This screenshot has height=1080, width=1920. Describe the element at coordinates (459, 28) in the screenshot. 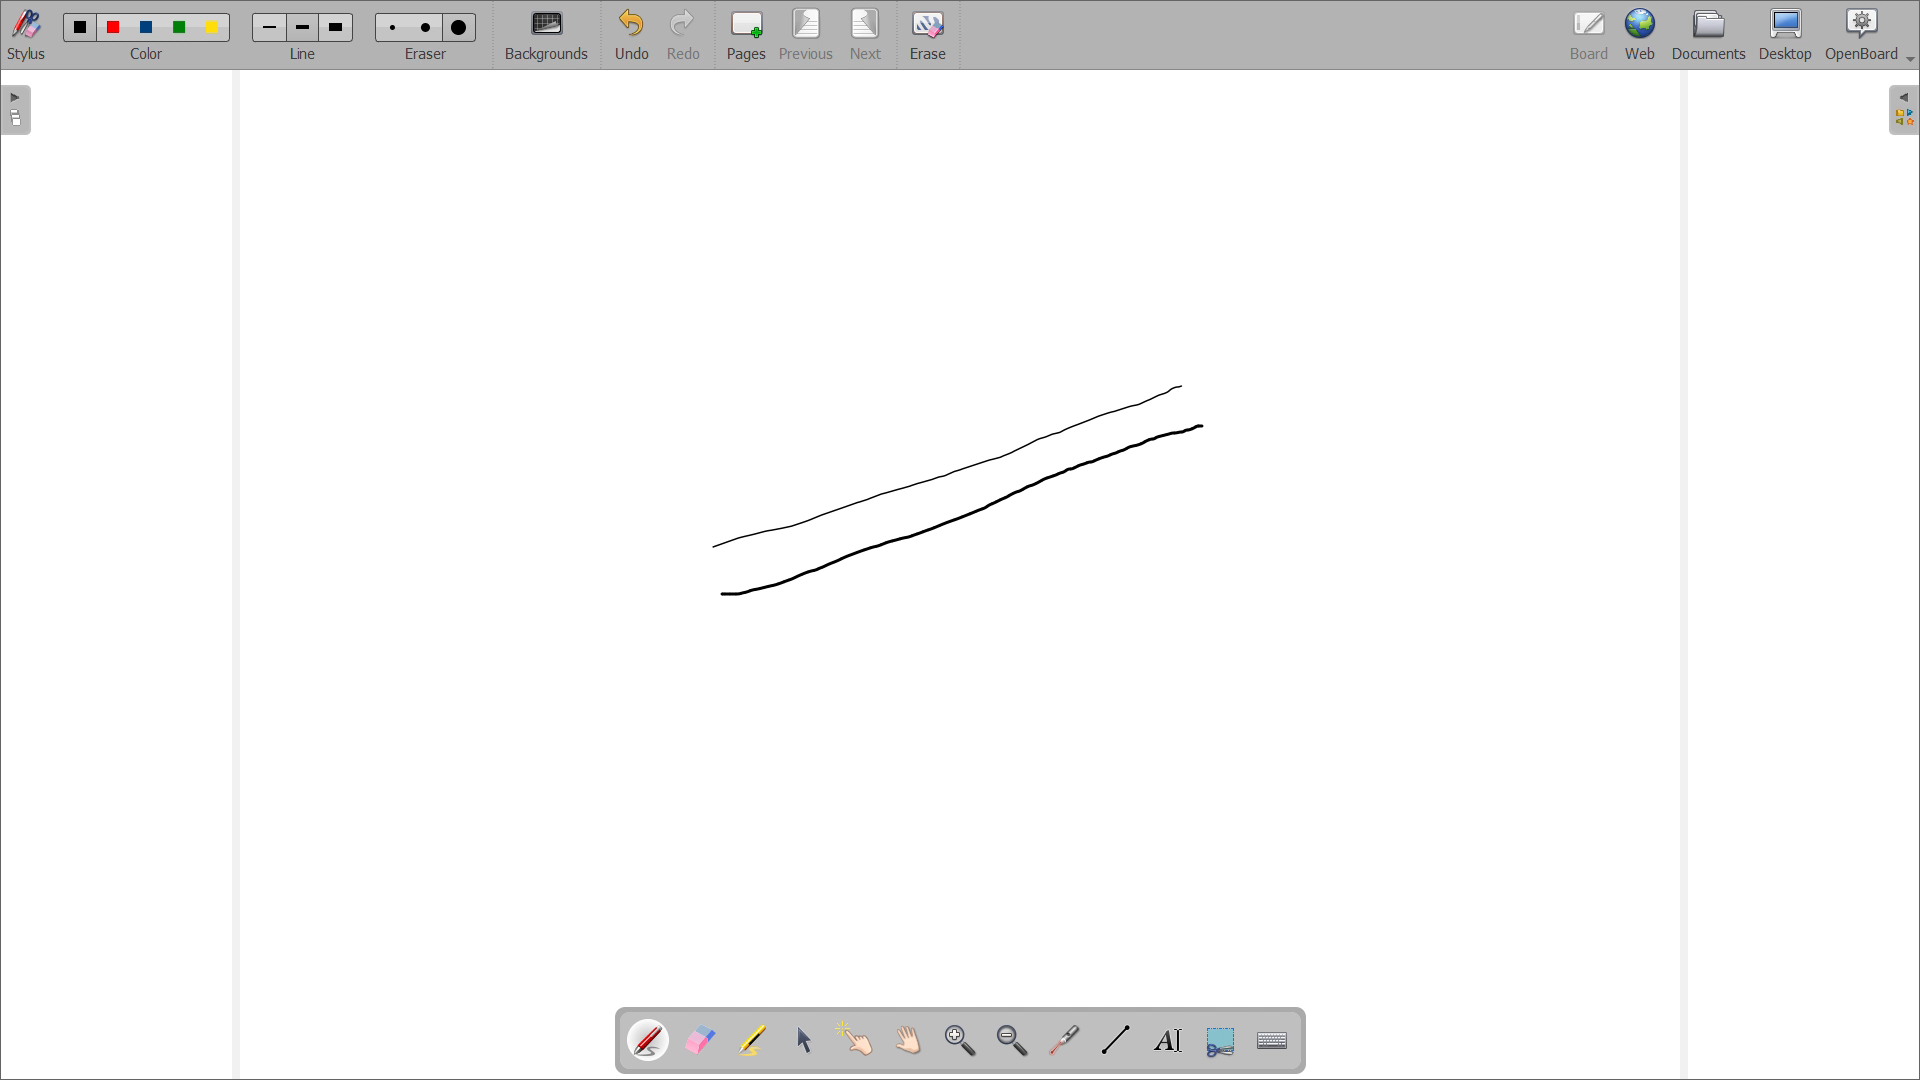

I see `Eraser size` at that location.